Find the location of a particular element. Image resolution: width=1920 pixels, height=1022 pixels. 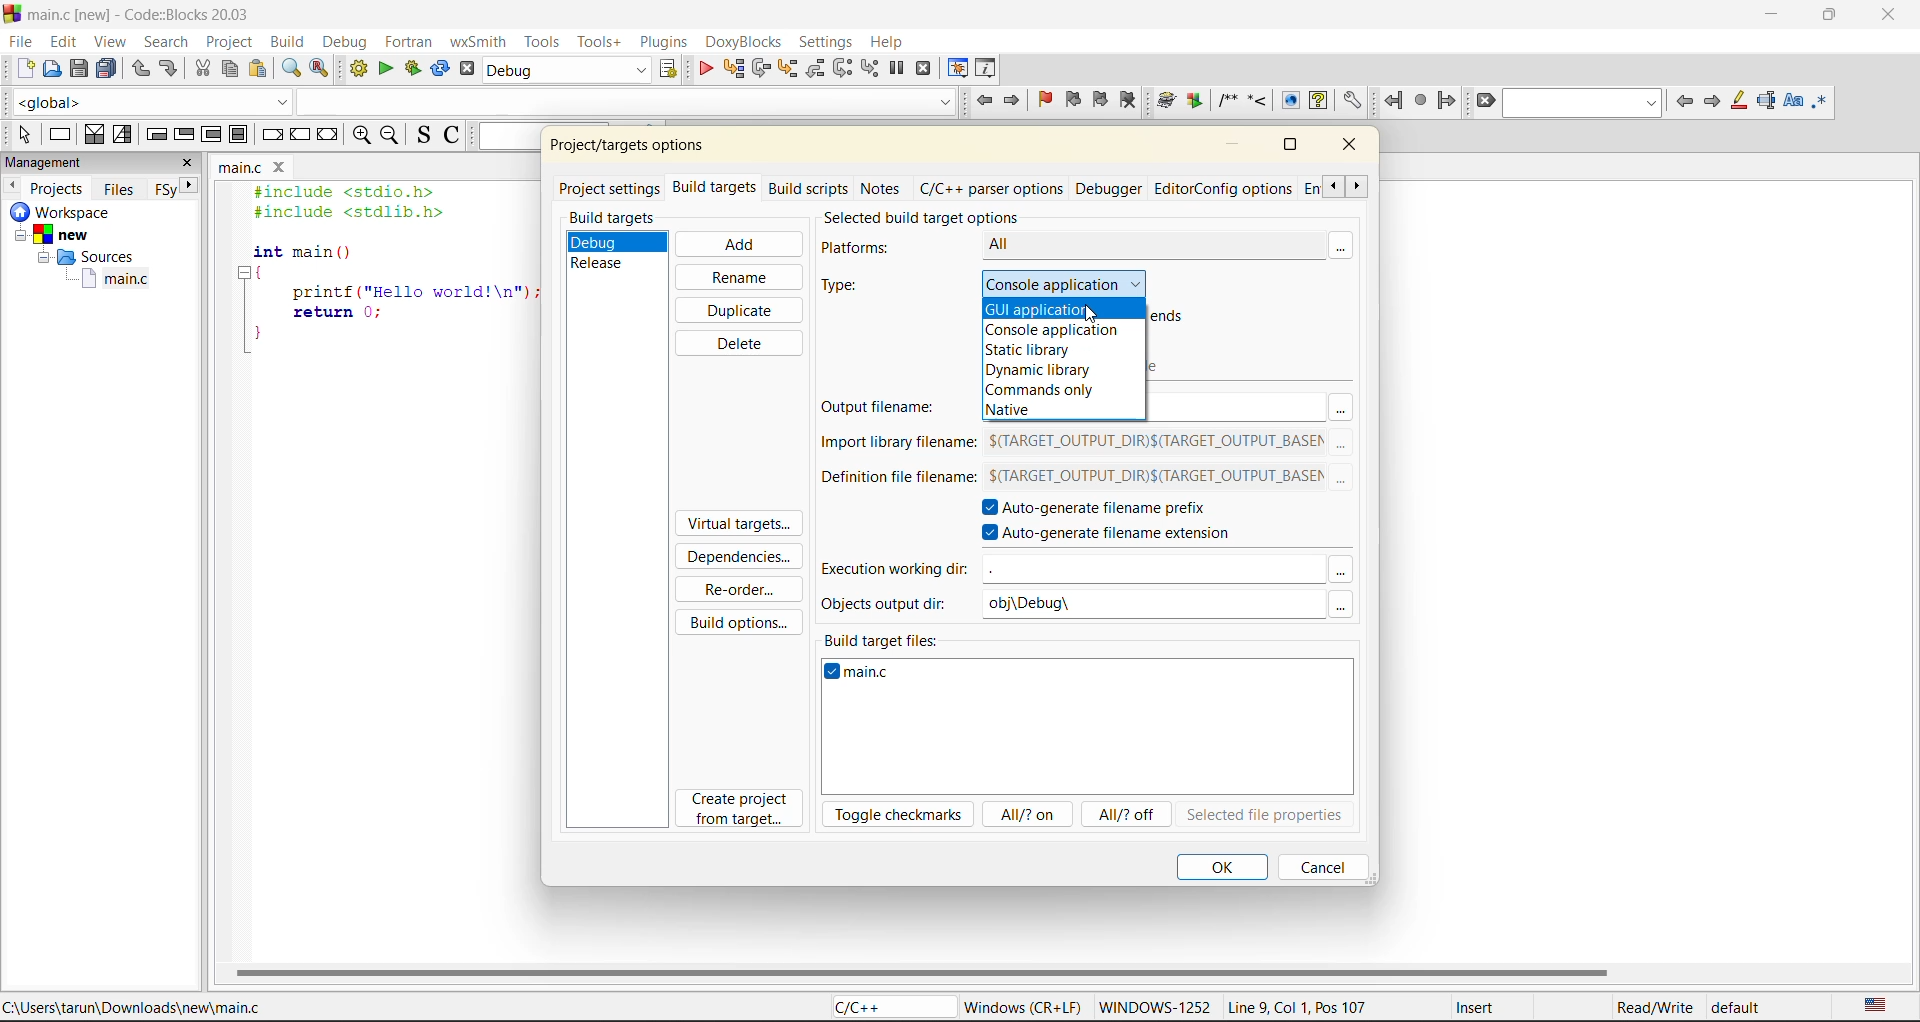

jump back is located at coordinates (983, 103).